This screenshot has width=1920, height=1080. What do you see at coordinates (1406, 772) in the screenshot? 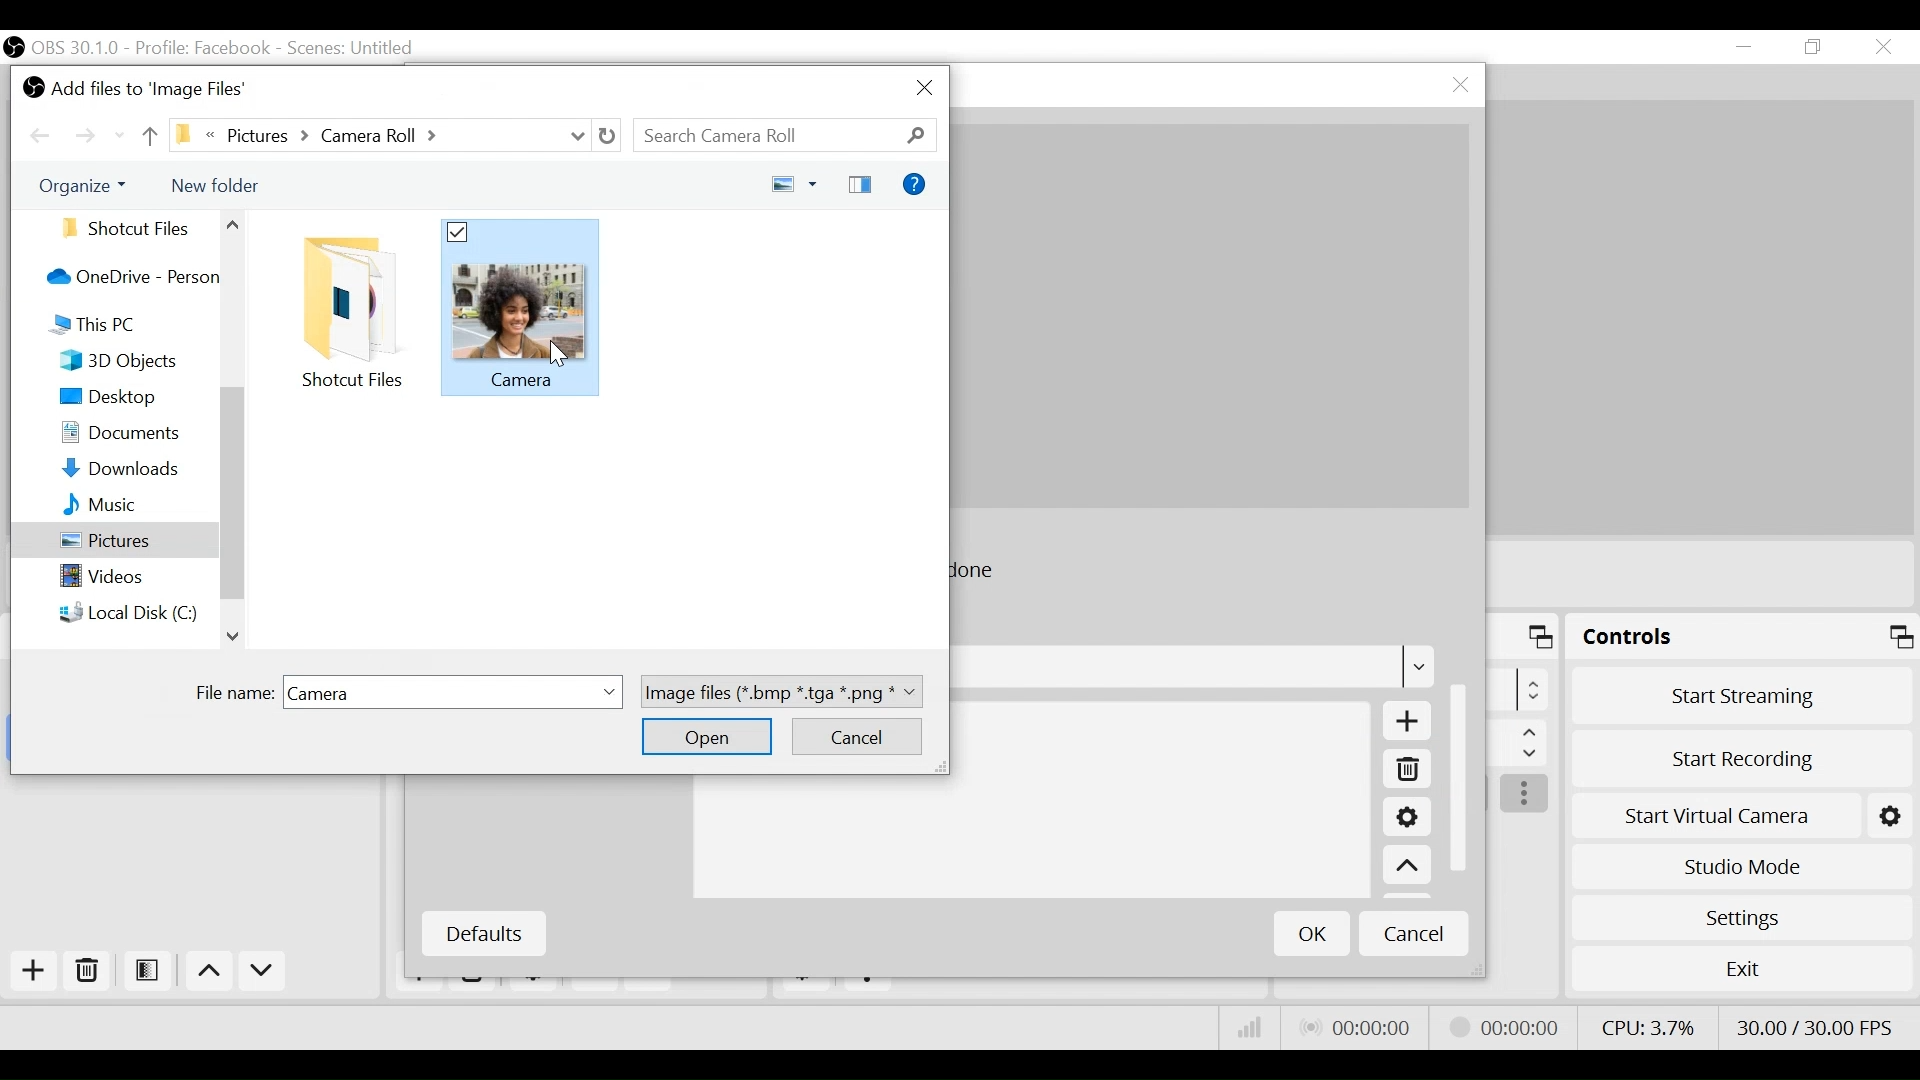
I see `Remove` at bounding box center [1406, 772].